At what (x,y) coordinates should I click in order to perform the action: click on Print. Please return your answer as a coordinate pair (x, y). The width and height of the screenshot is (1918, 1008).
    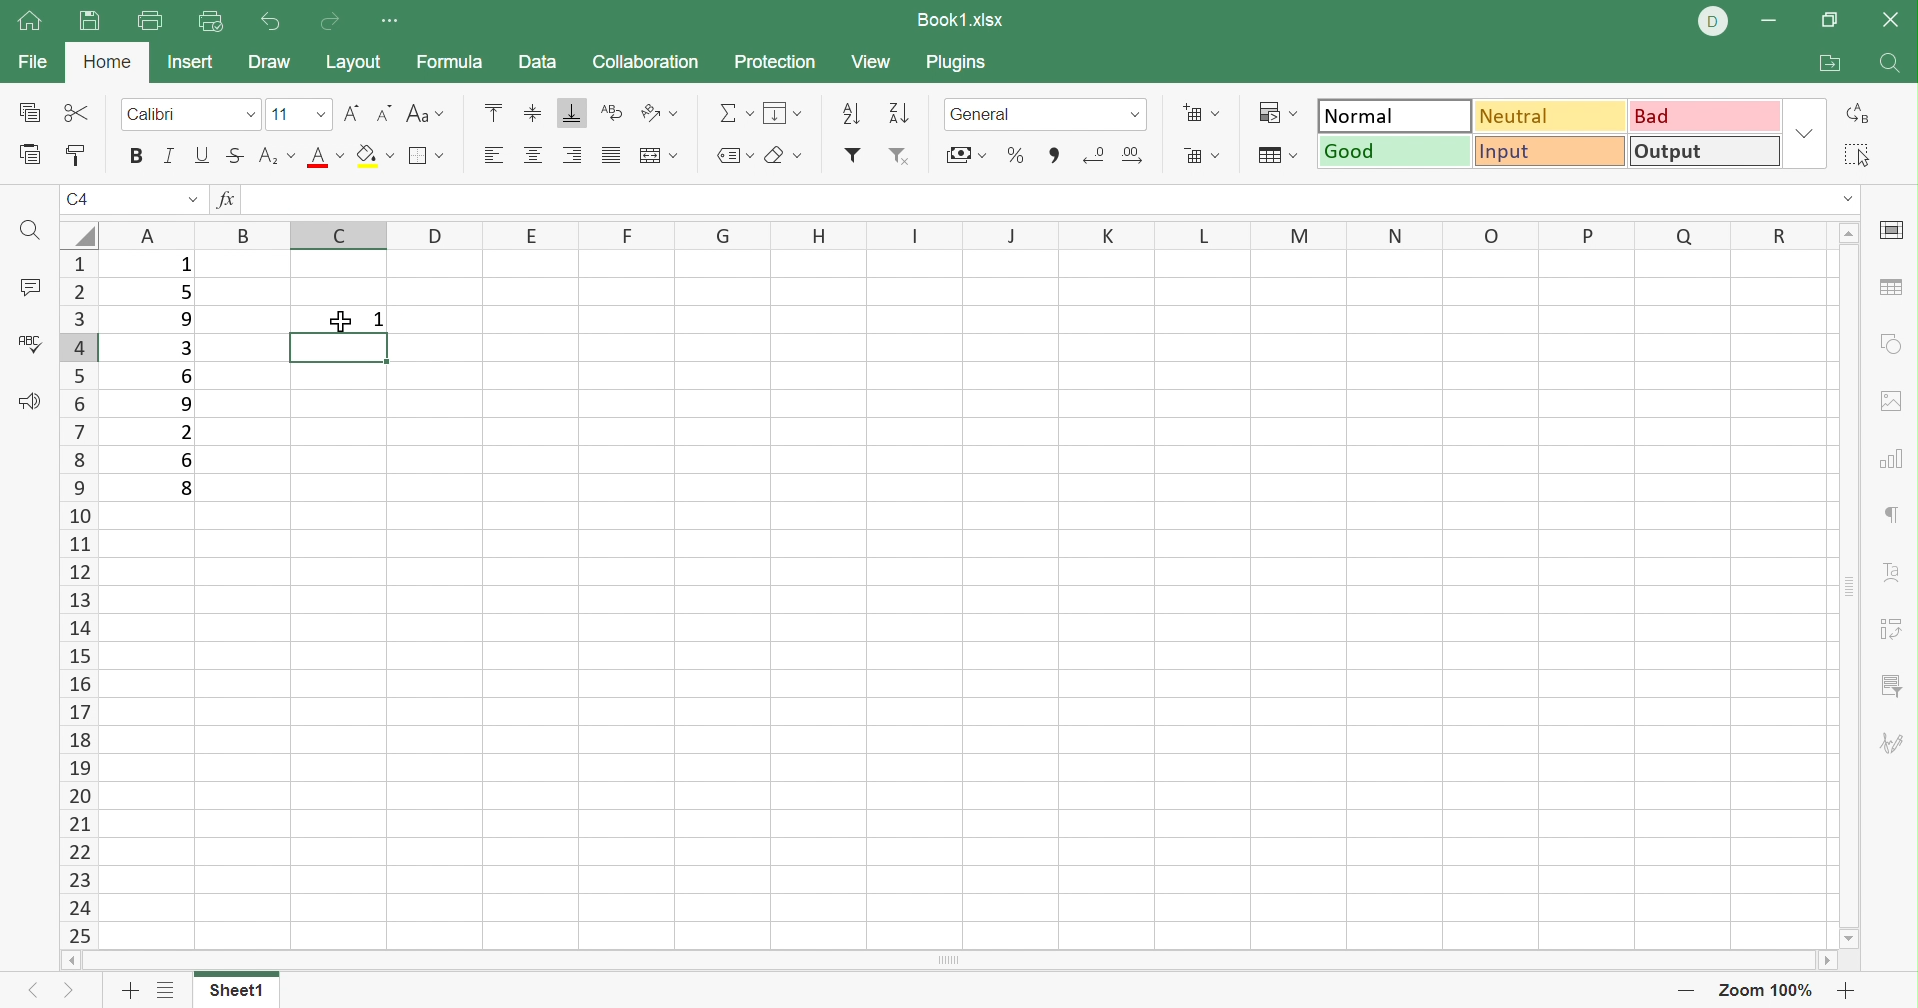
    Looking at the image, I should click on (153, 20).